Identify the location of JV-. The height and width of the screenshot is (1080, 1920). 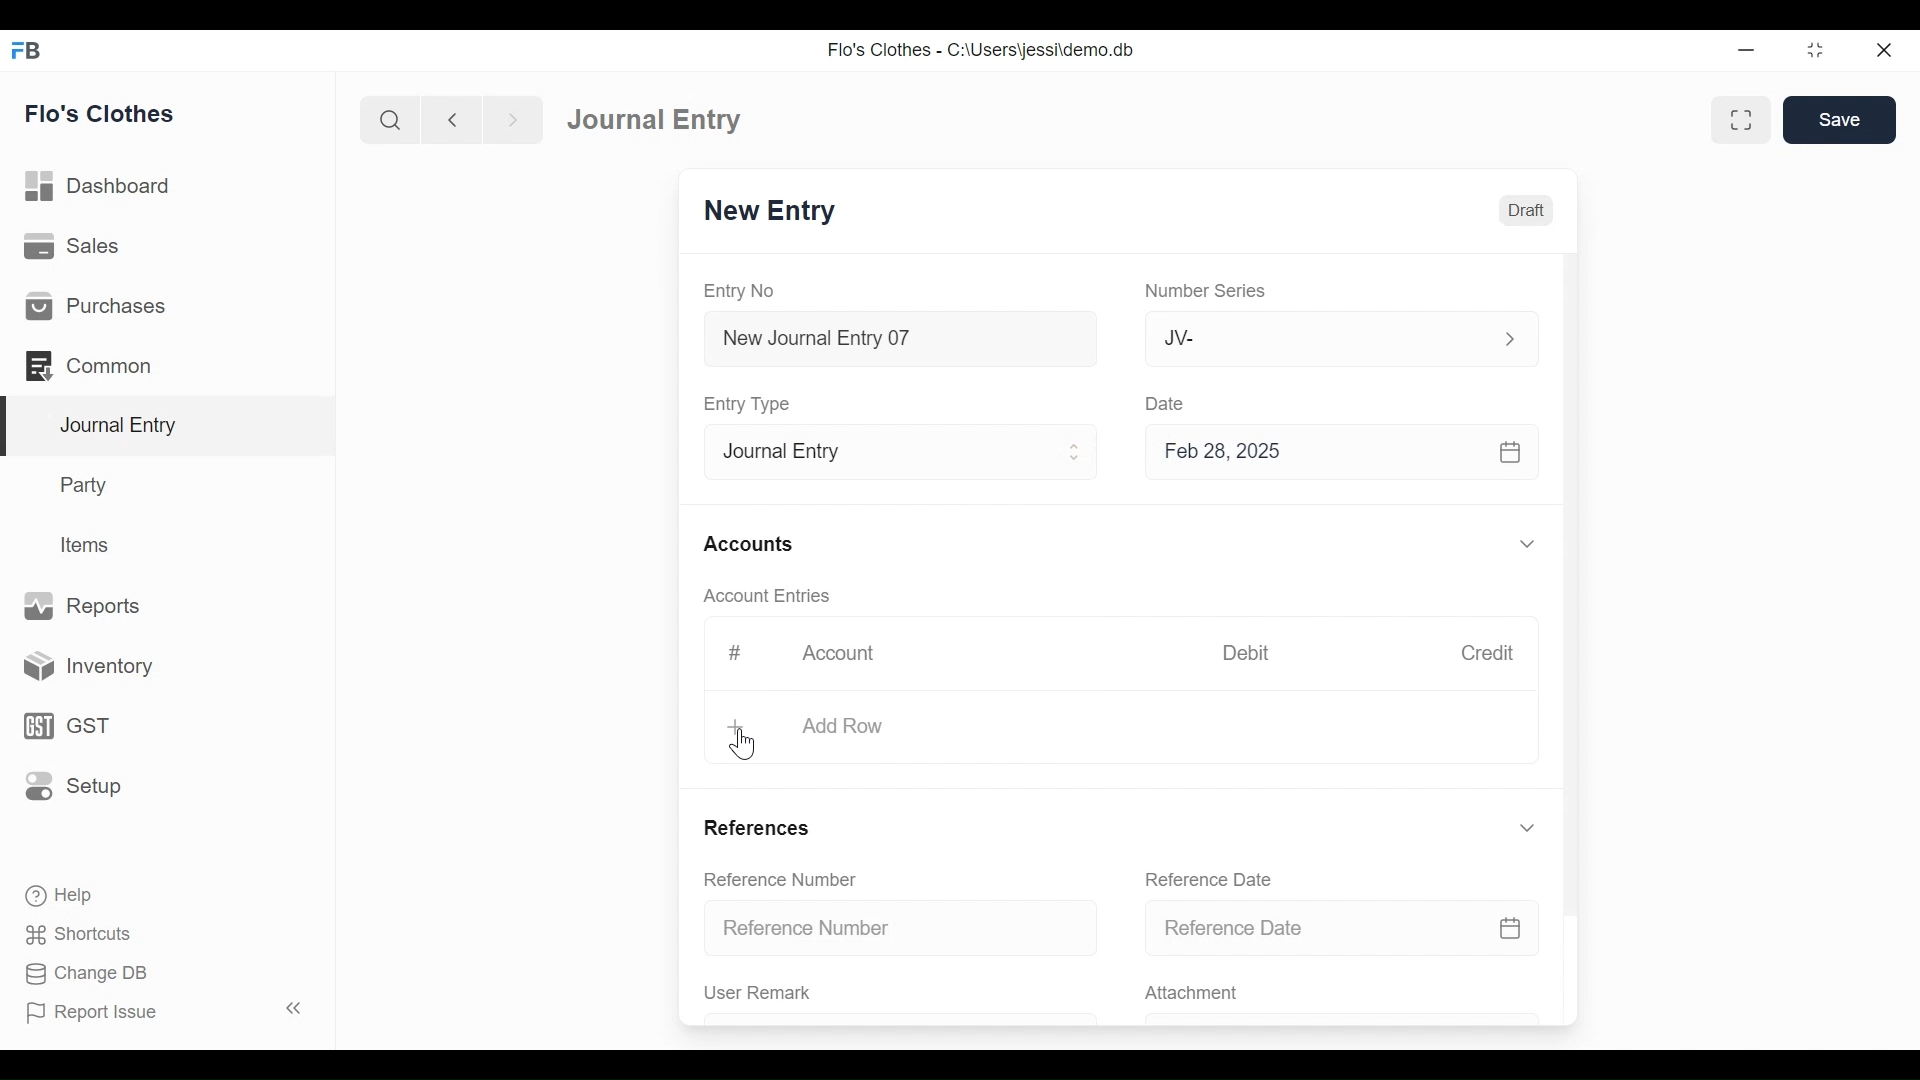
(1306, 339).